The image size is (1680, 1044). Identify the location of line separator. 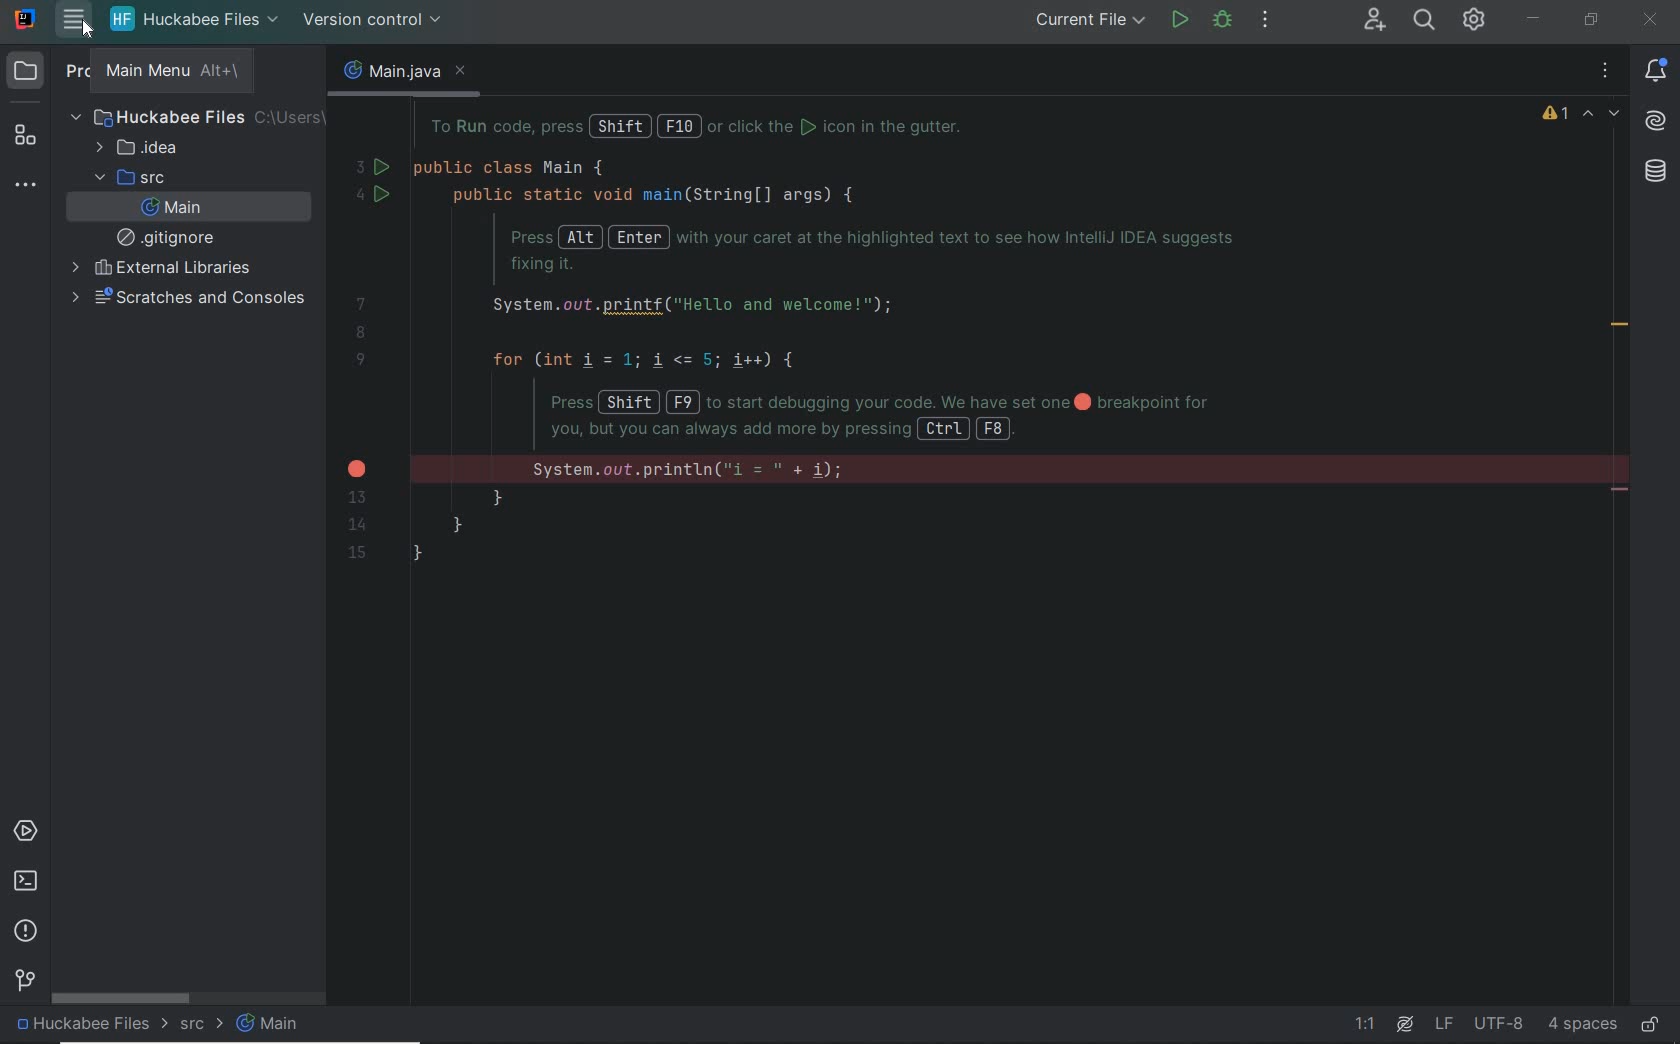
(1444, 1025).